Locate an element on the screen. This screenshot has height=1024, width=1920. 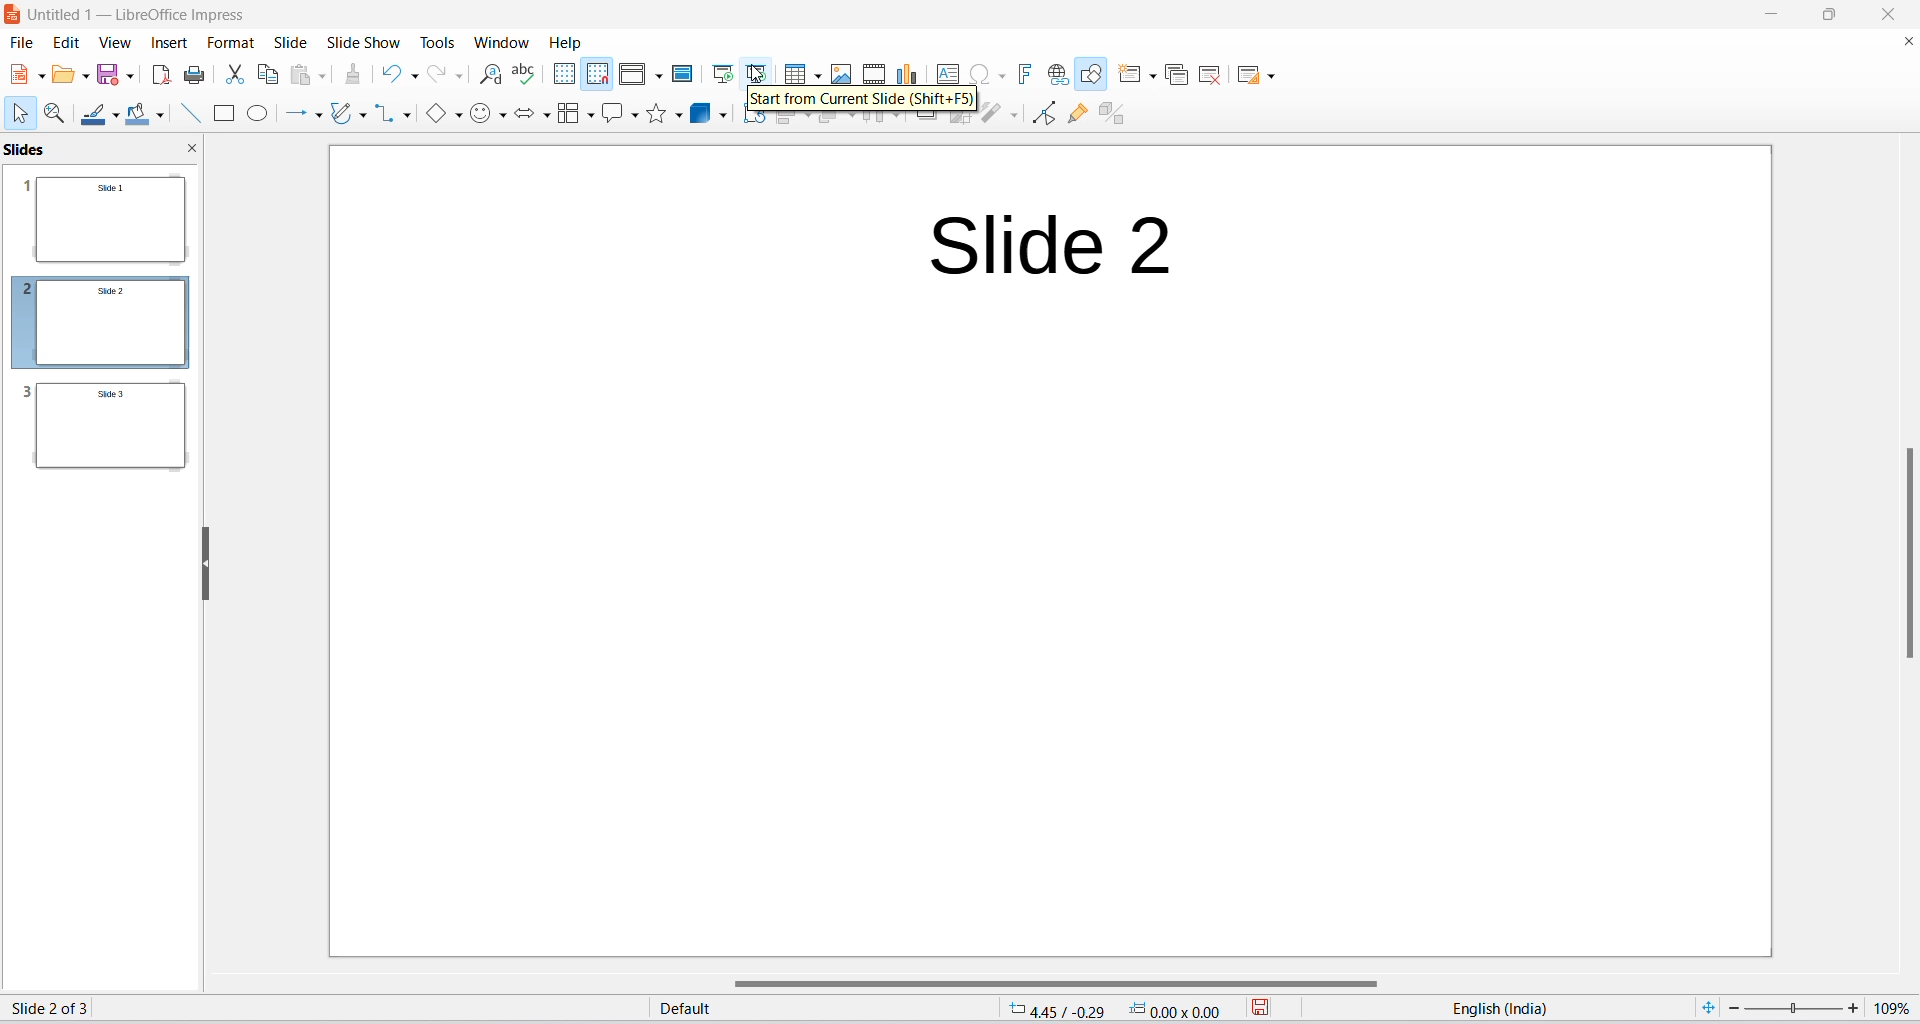
find and replace is located at coordinates (491, 76).